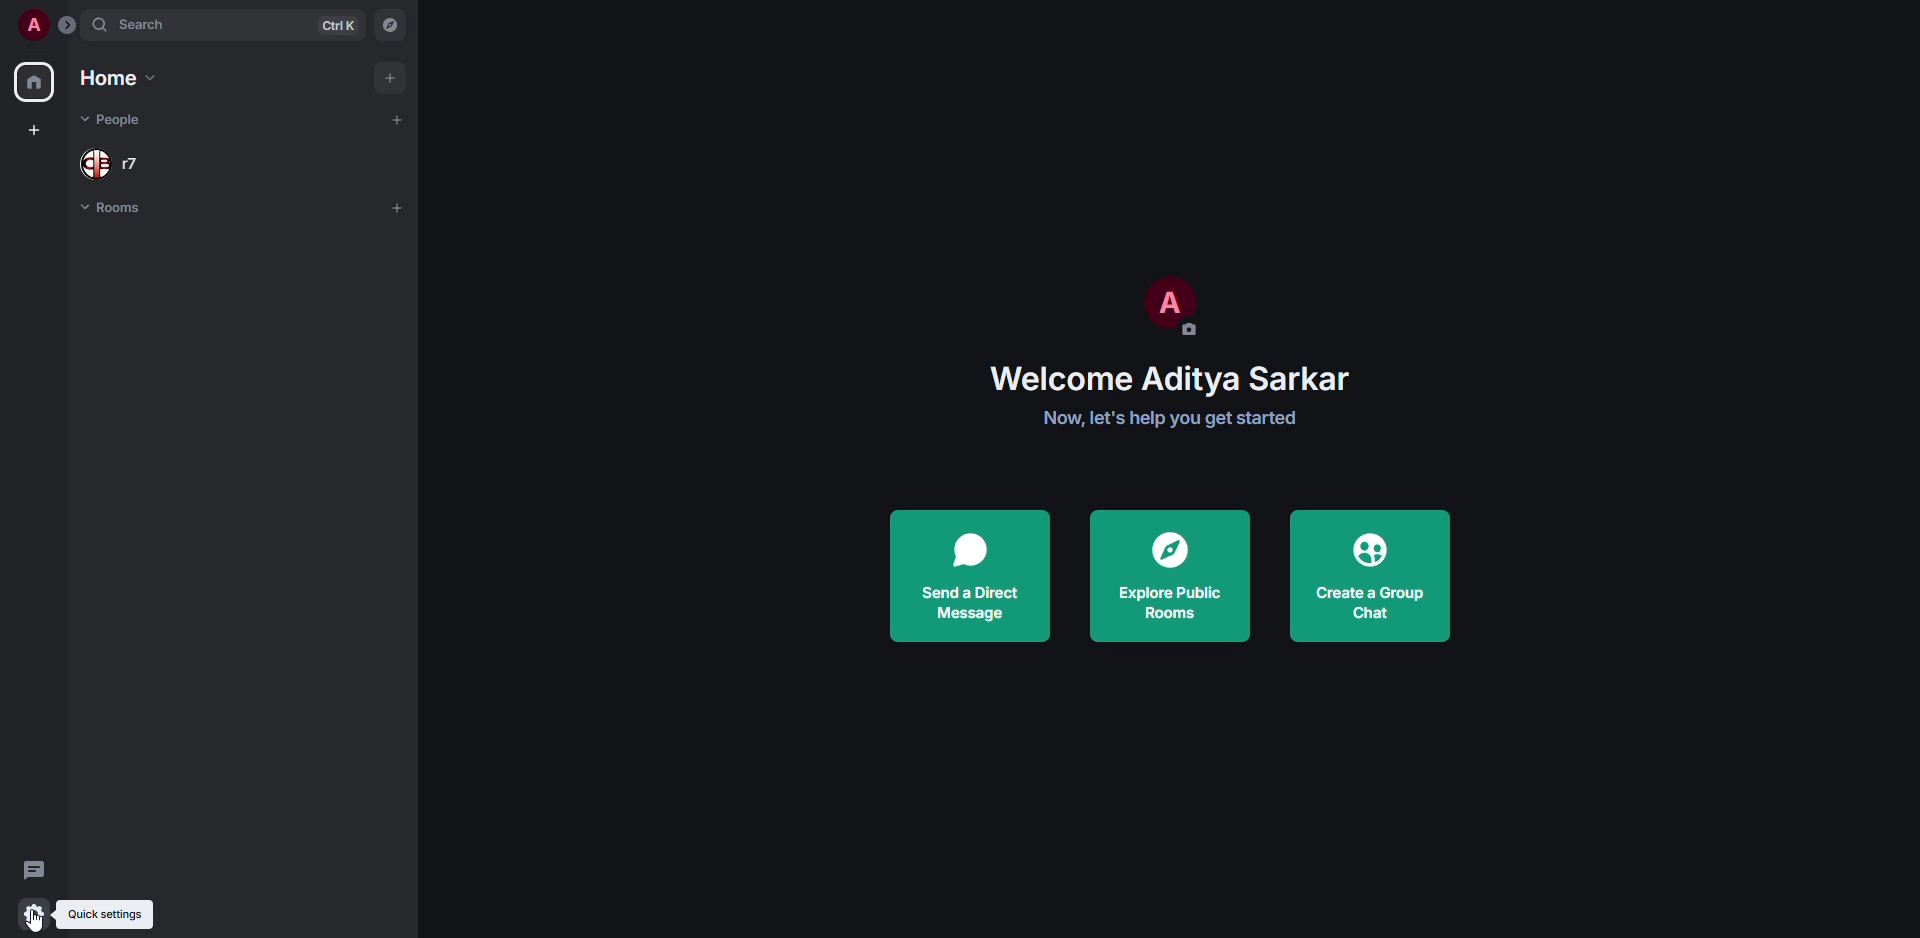 This screenshot has width=1920, height=938. Describe the element at coordinates (36, 82) in the screenshot. I see `home` at that location.